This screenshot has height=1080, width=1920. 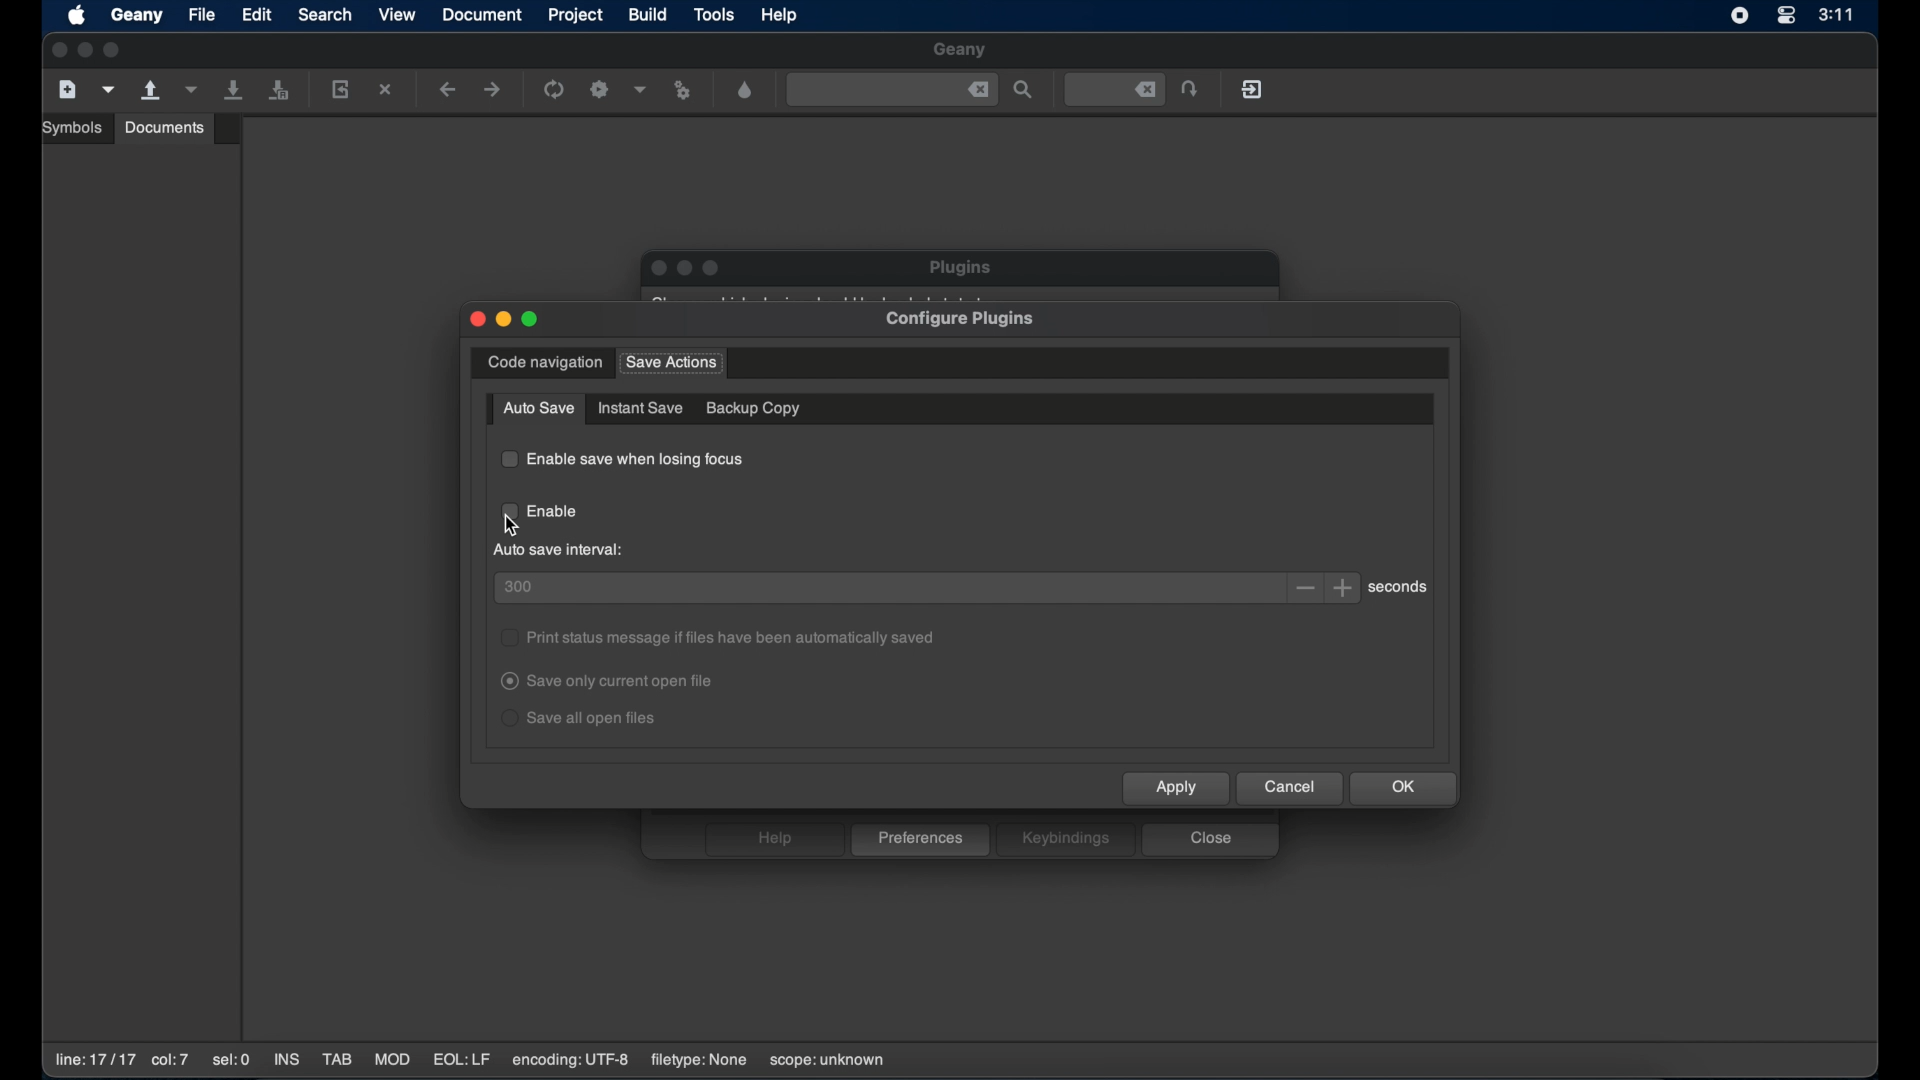 What do you see at coordinates (448, 91) in the screenshot?
I see `navigate backward a location` at bounding box center [448, 91].